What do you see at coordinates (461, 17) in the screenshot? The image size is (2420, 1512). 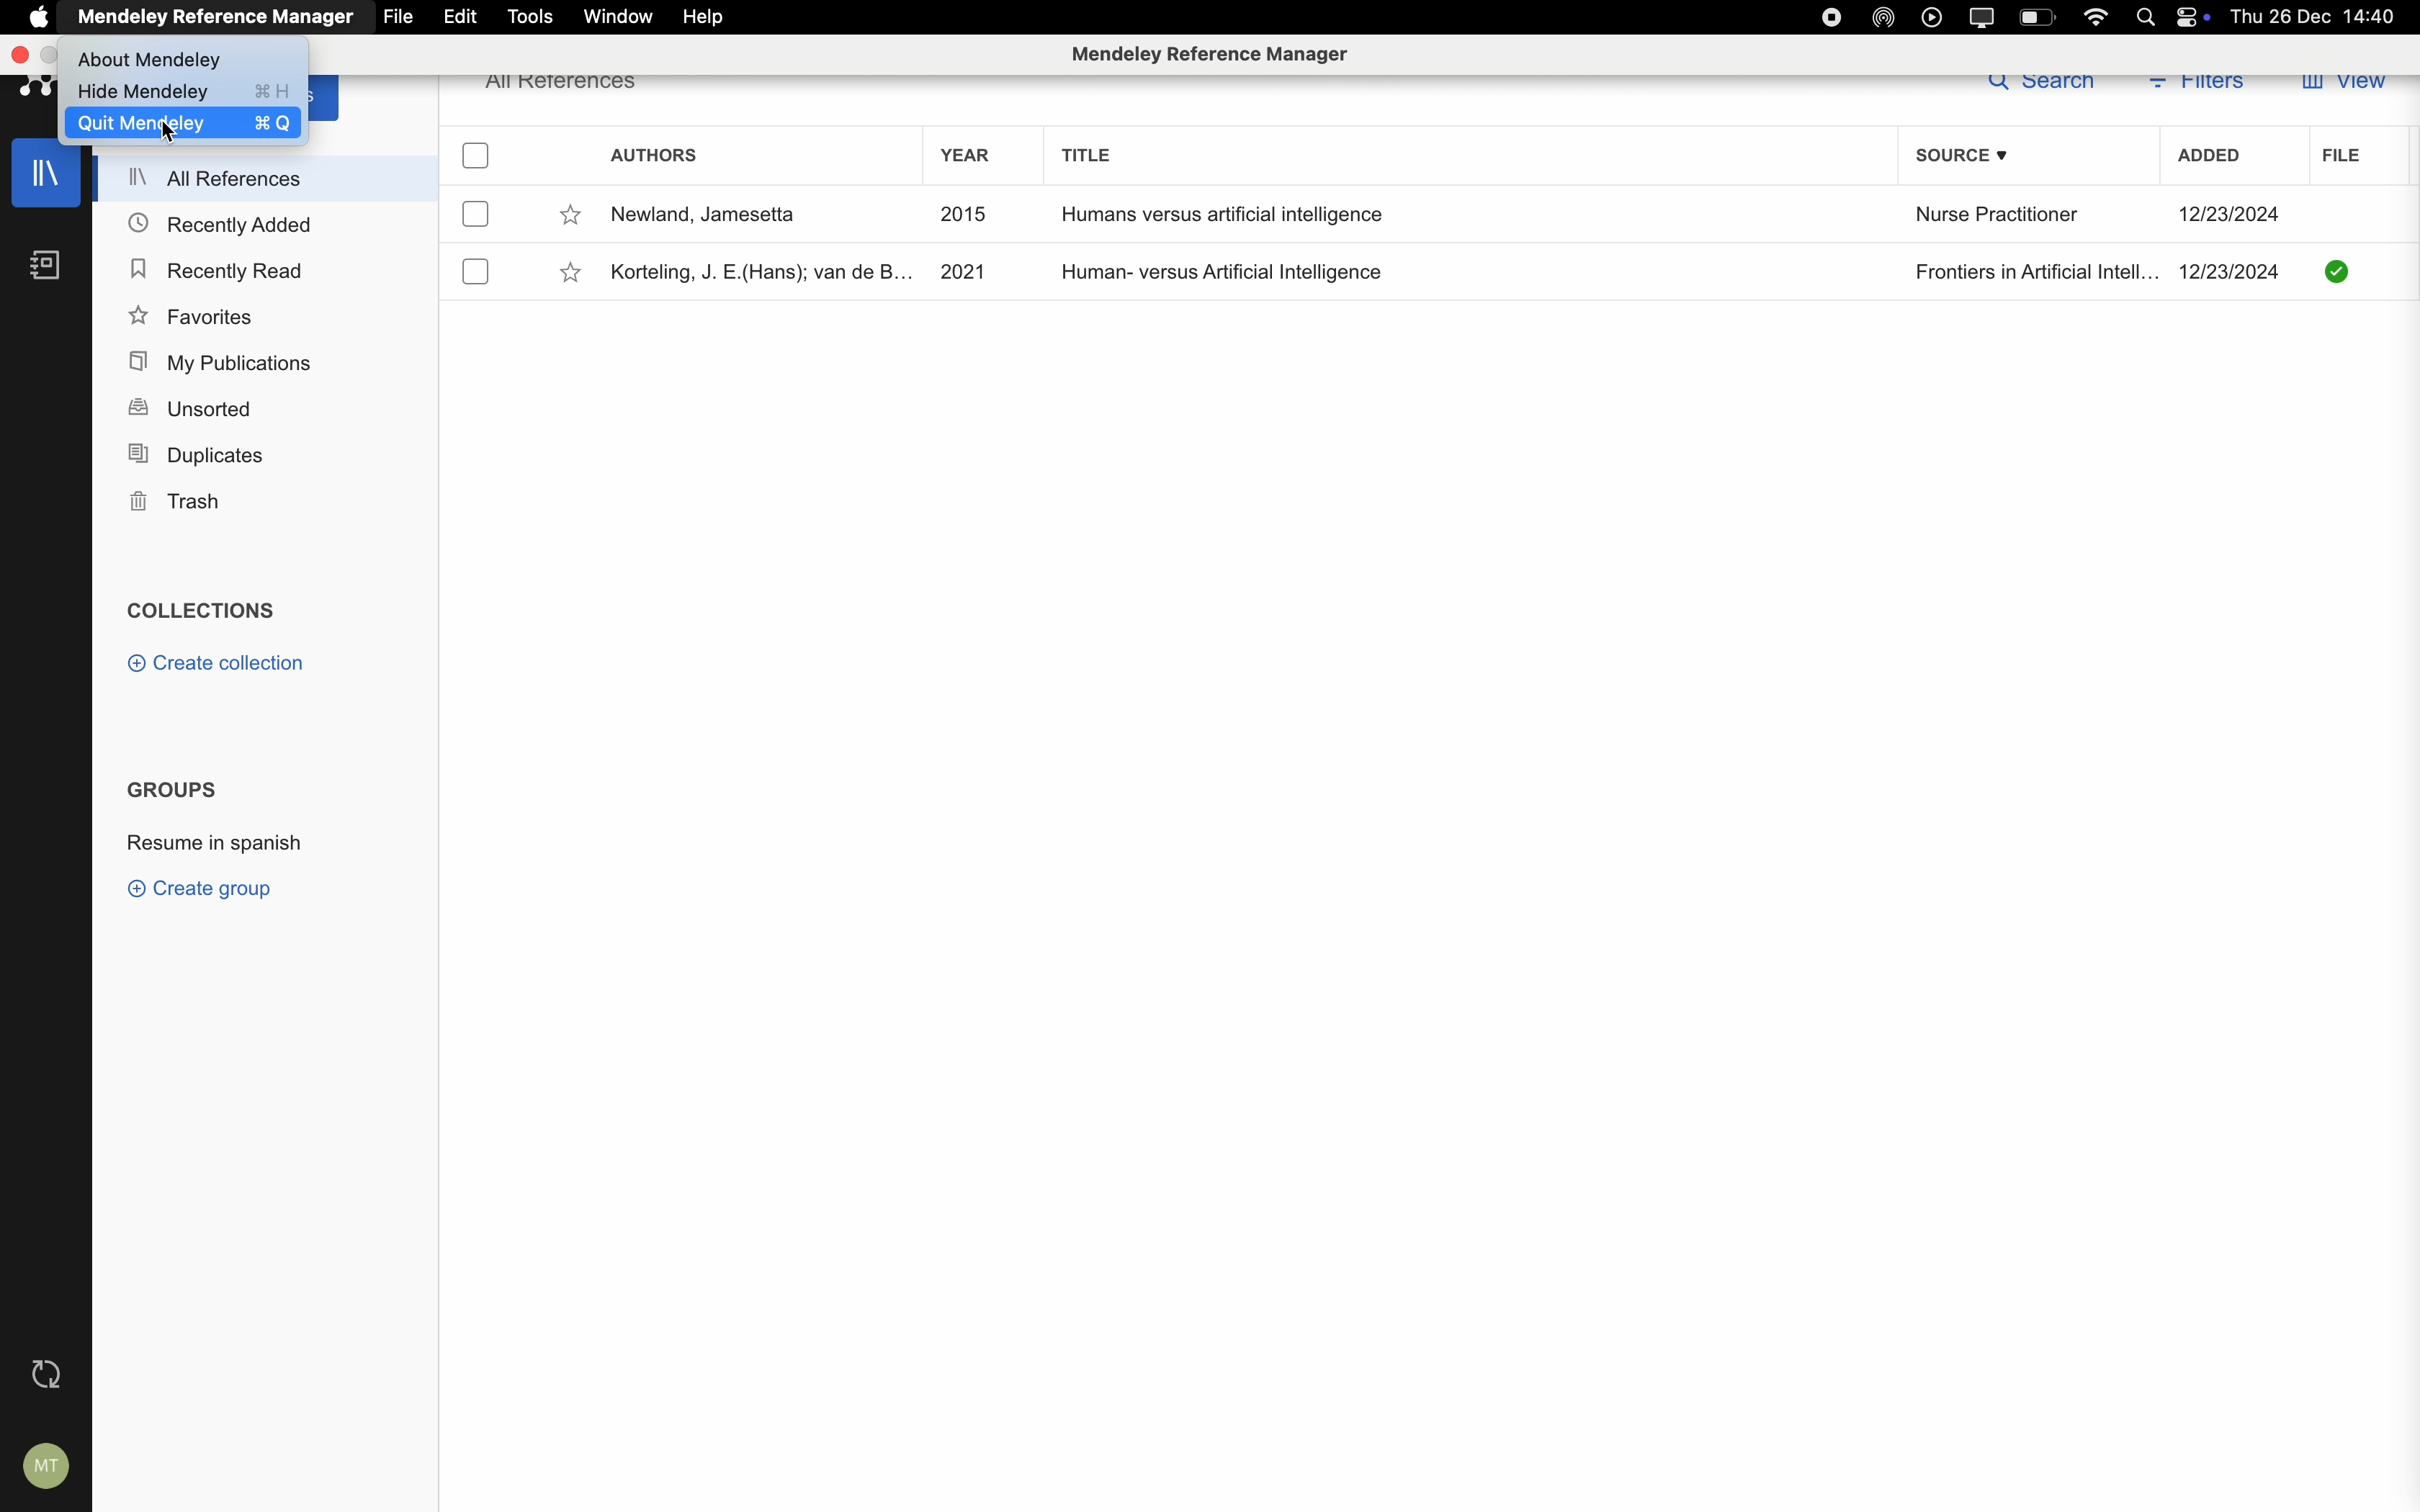 I see `edit` at bounding box center [461, 17].